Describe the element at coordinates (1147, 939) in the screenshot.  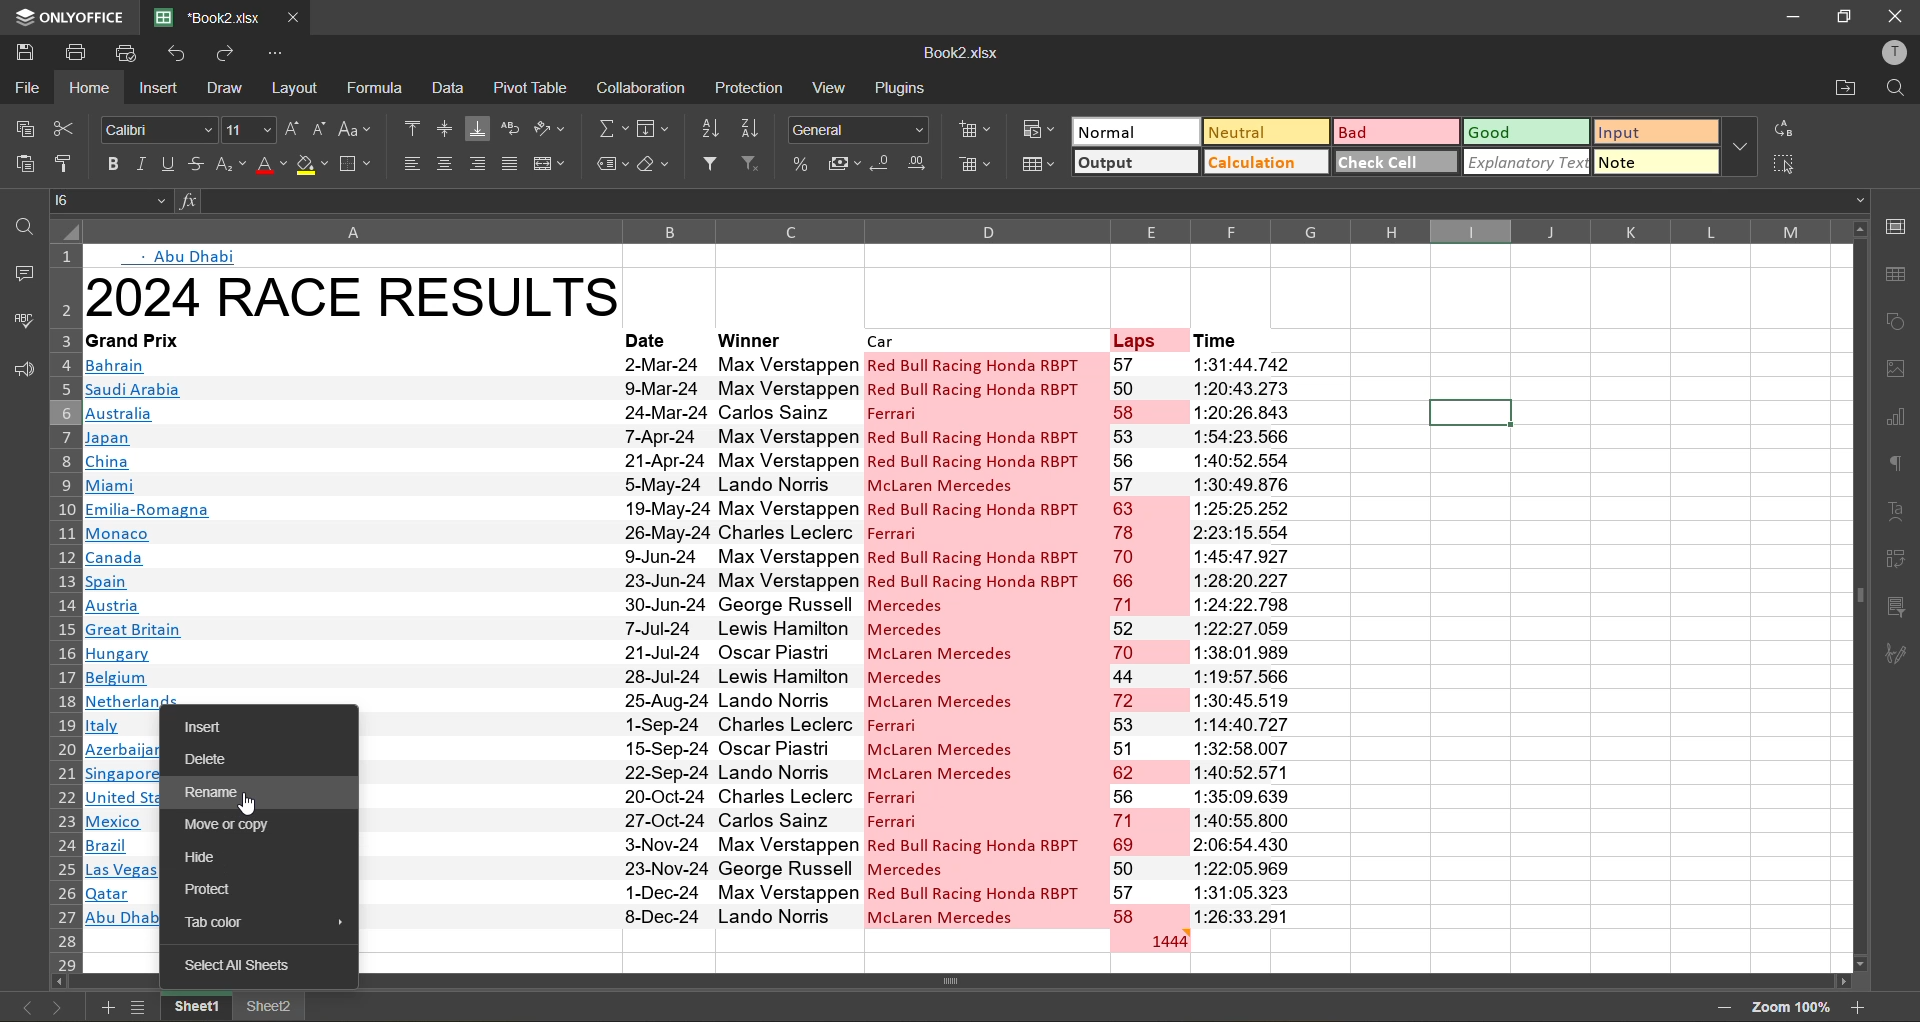
I see `total` at that location.